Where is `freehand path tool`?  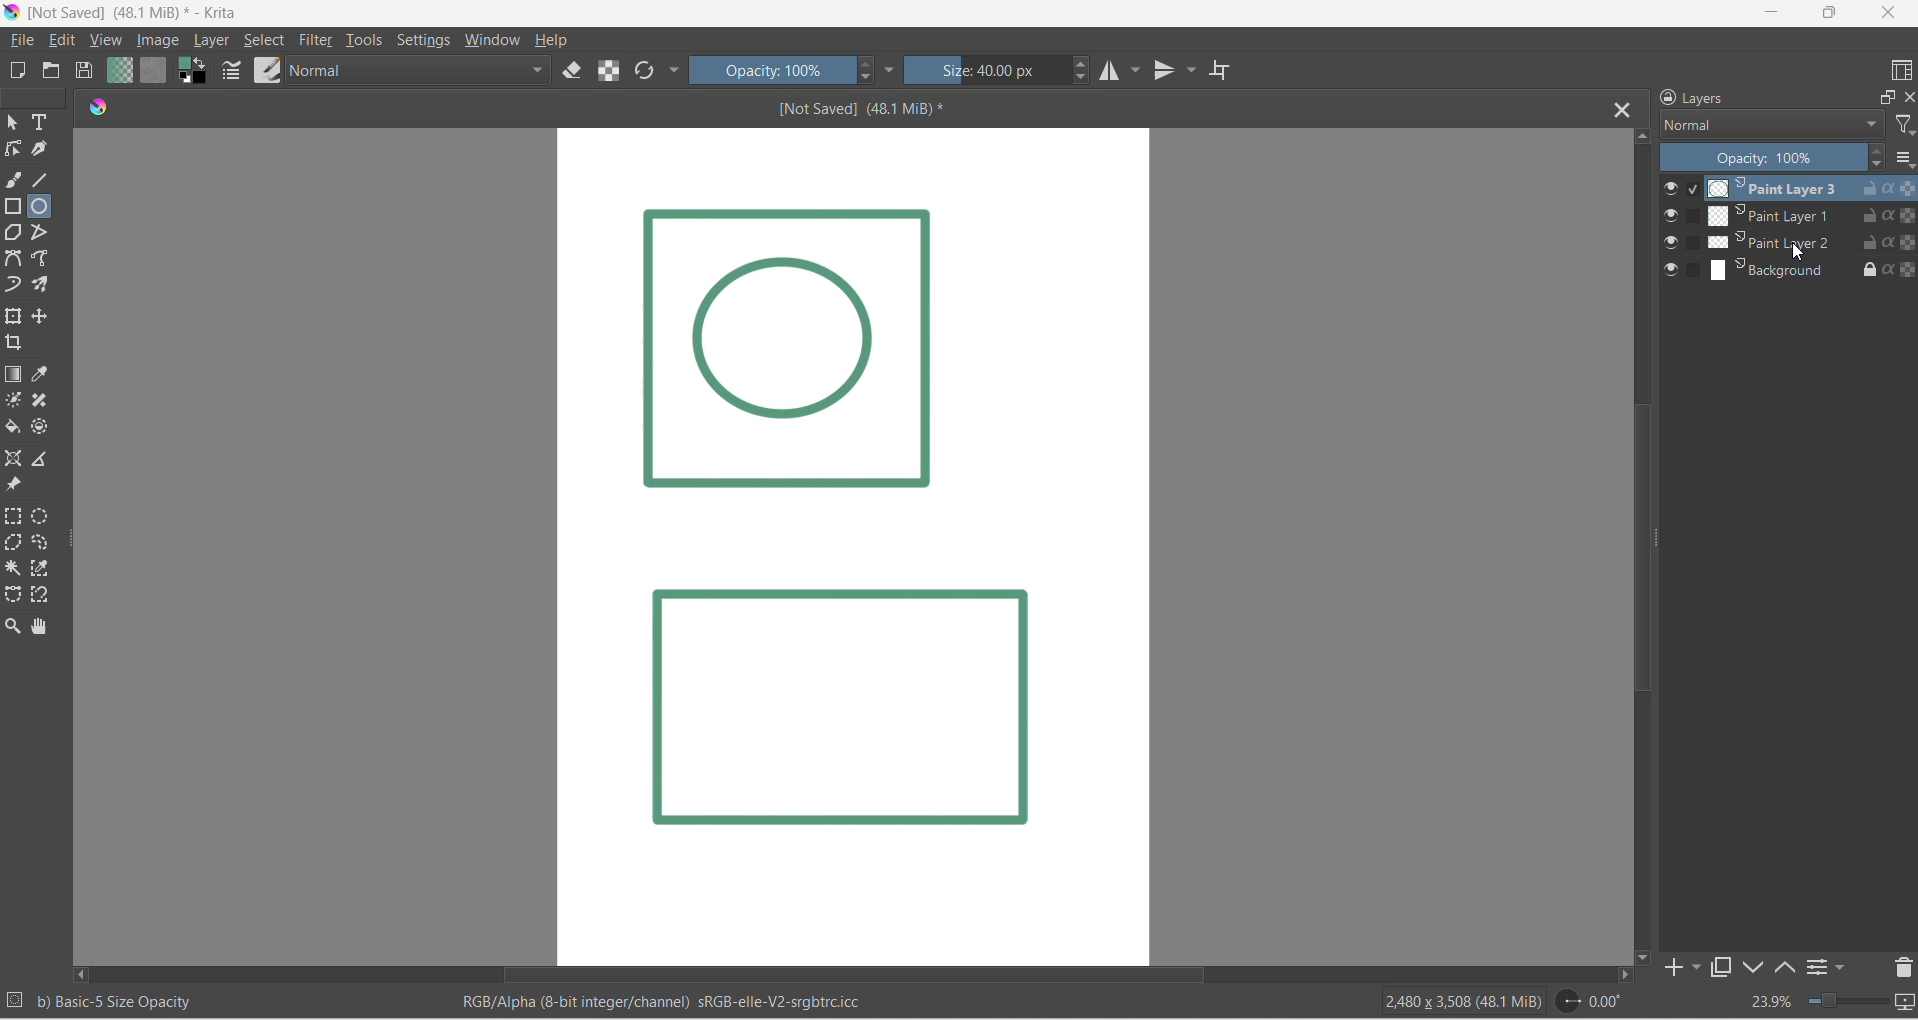 freehand path tool is located at coordinates (47, 259).